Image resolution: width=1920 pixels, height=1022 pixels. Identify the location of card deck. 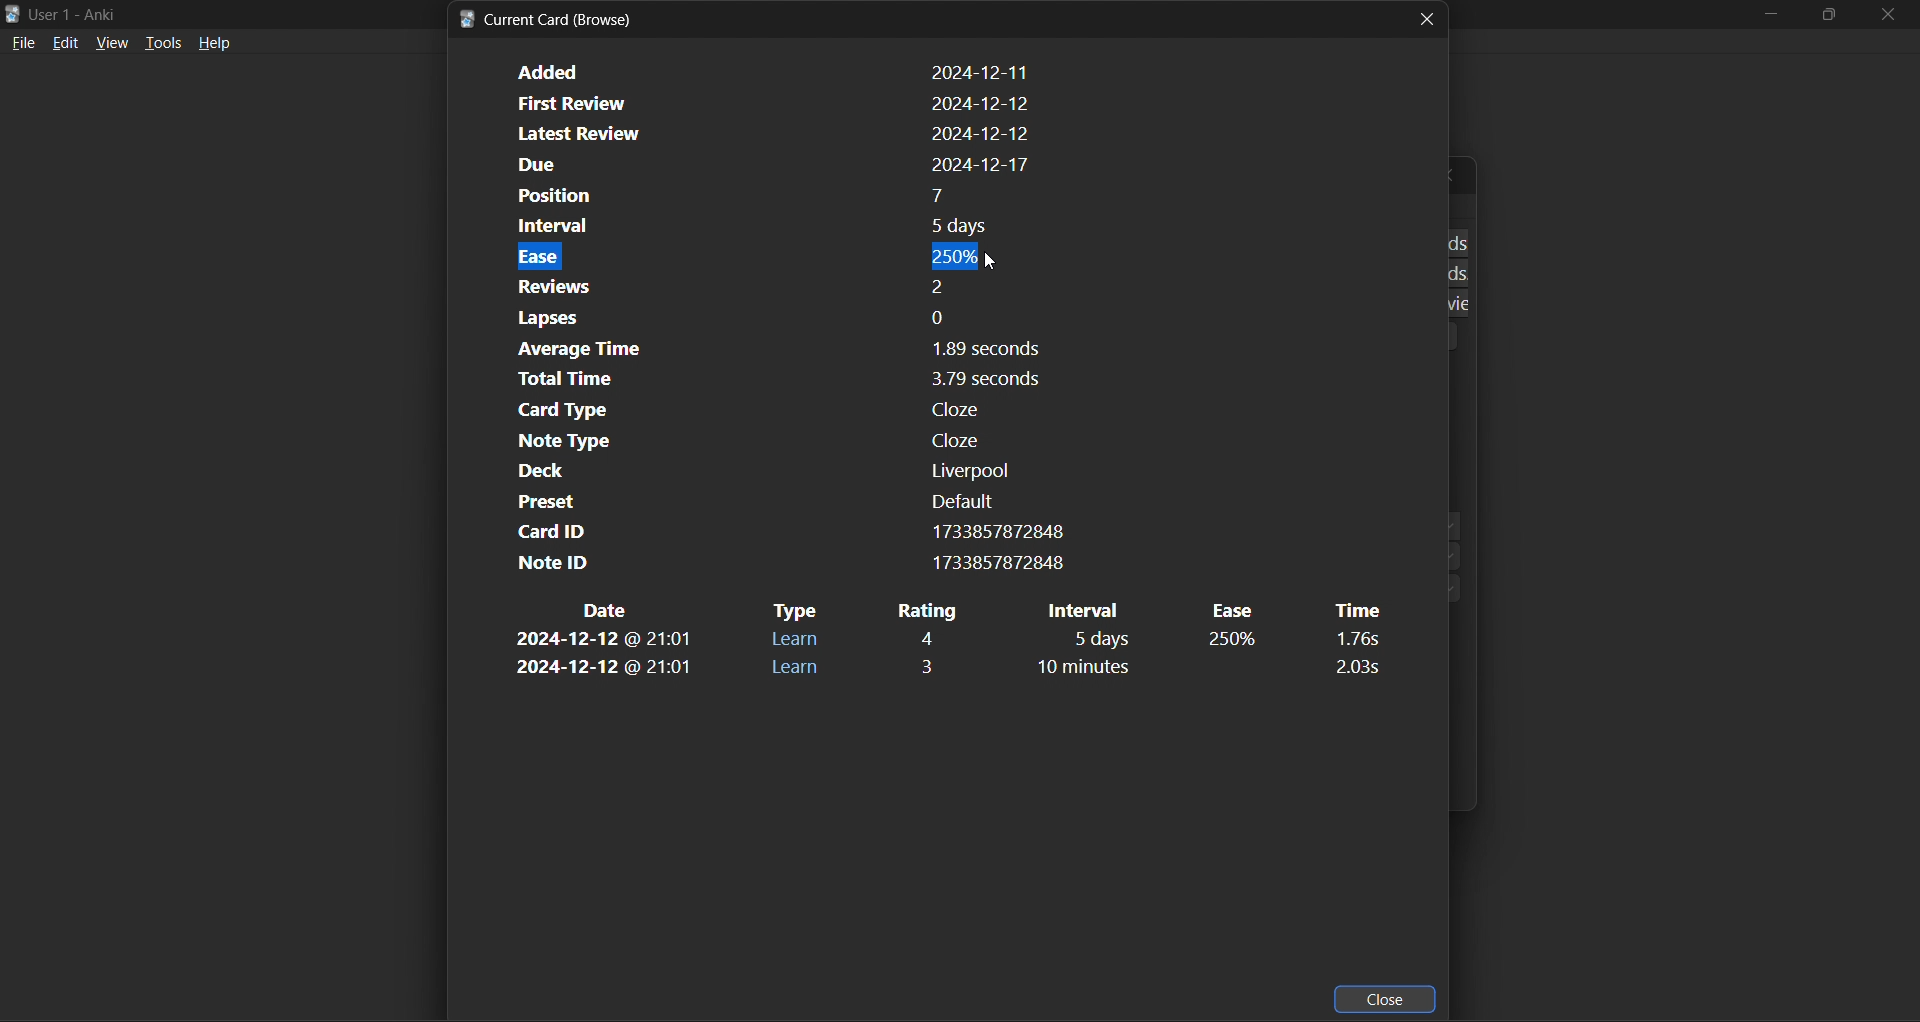
(755, 471).